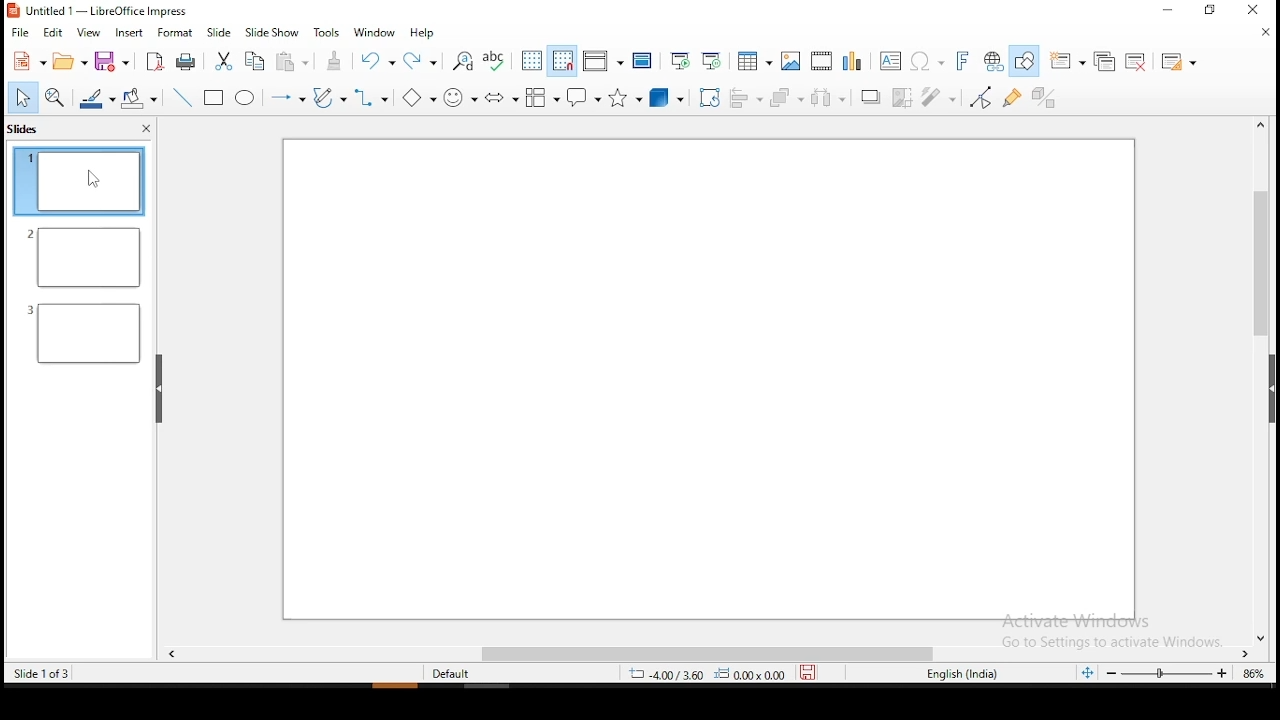 Image resolution: width=1280 pixels, height=720 pixels. I want to click on new tool, so click(29, 63).